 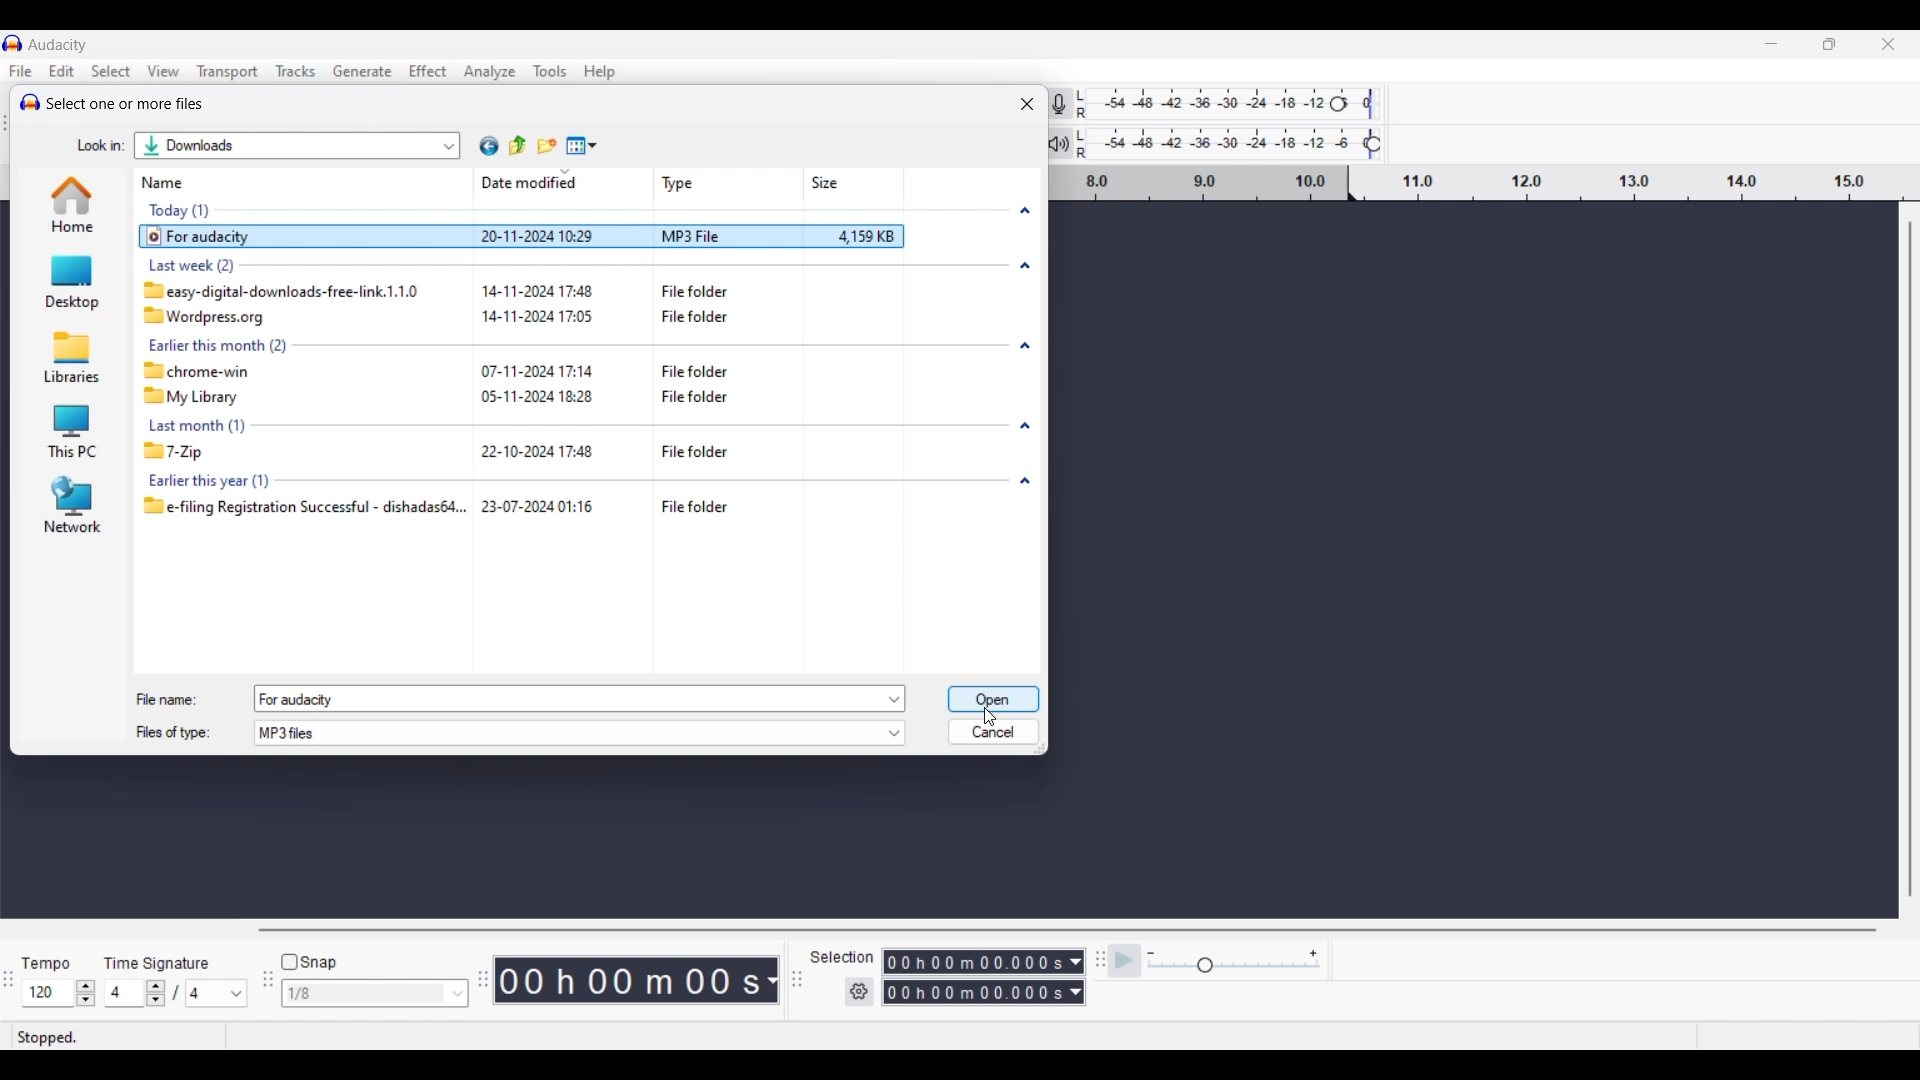 I want to click on File name:, so click(x=167, y=695).